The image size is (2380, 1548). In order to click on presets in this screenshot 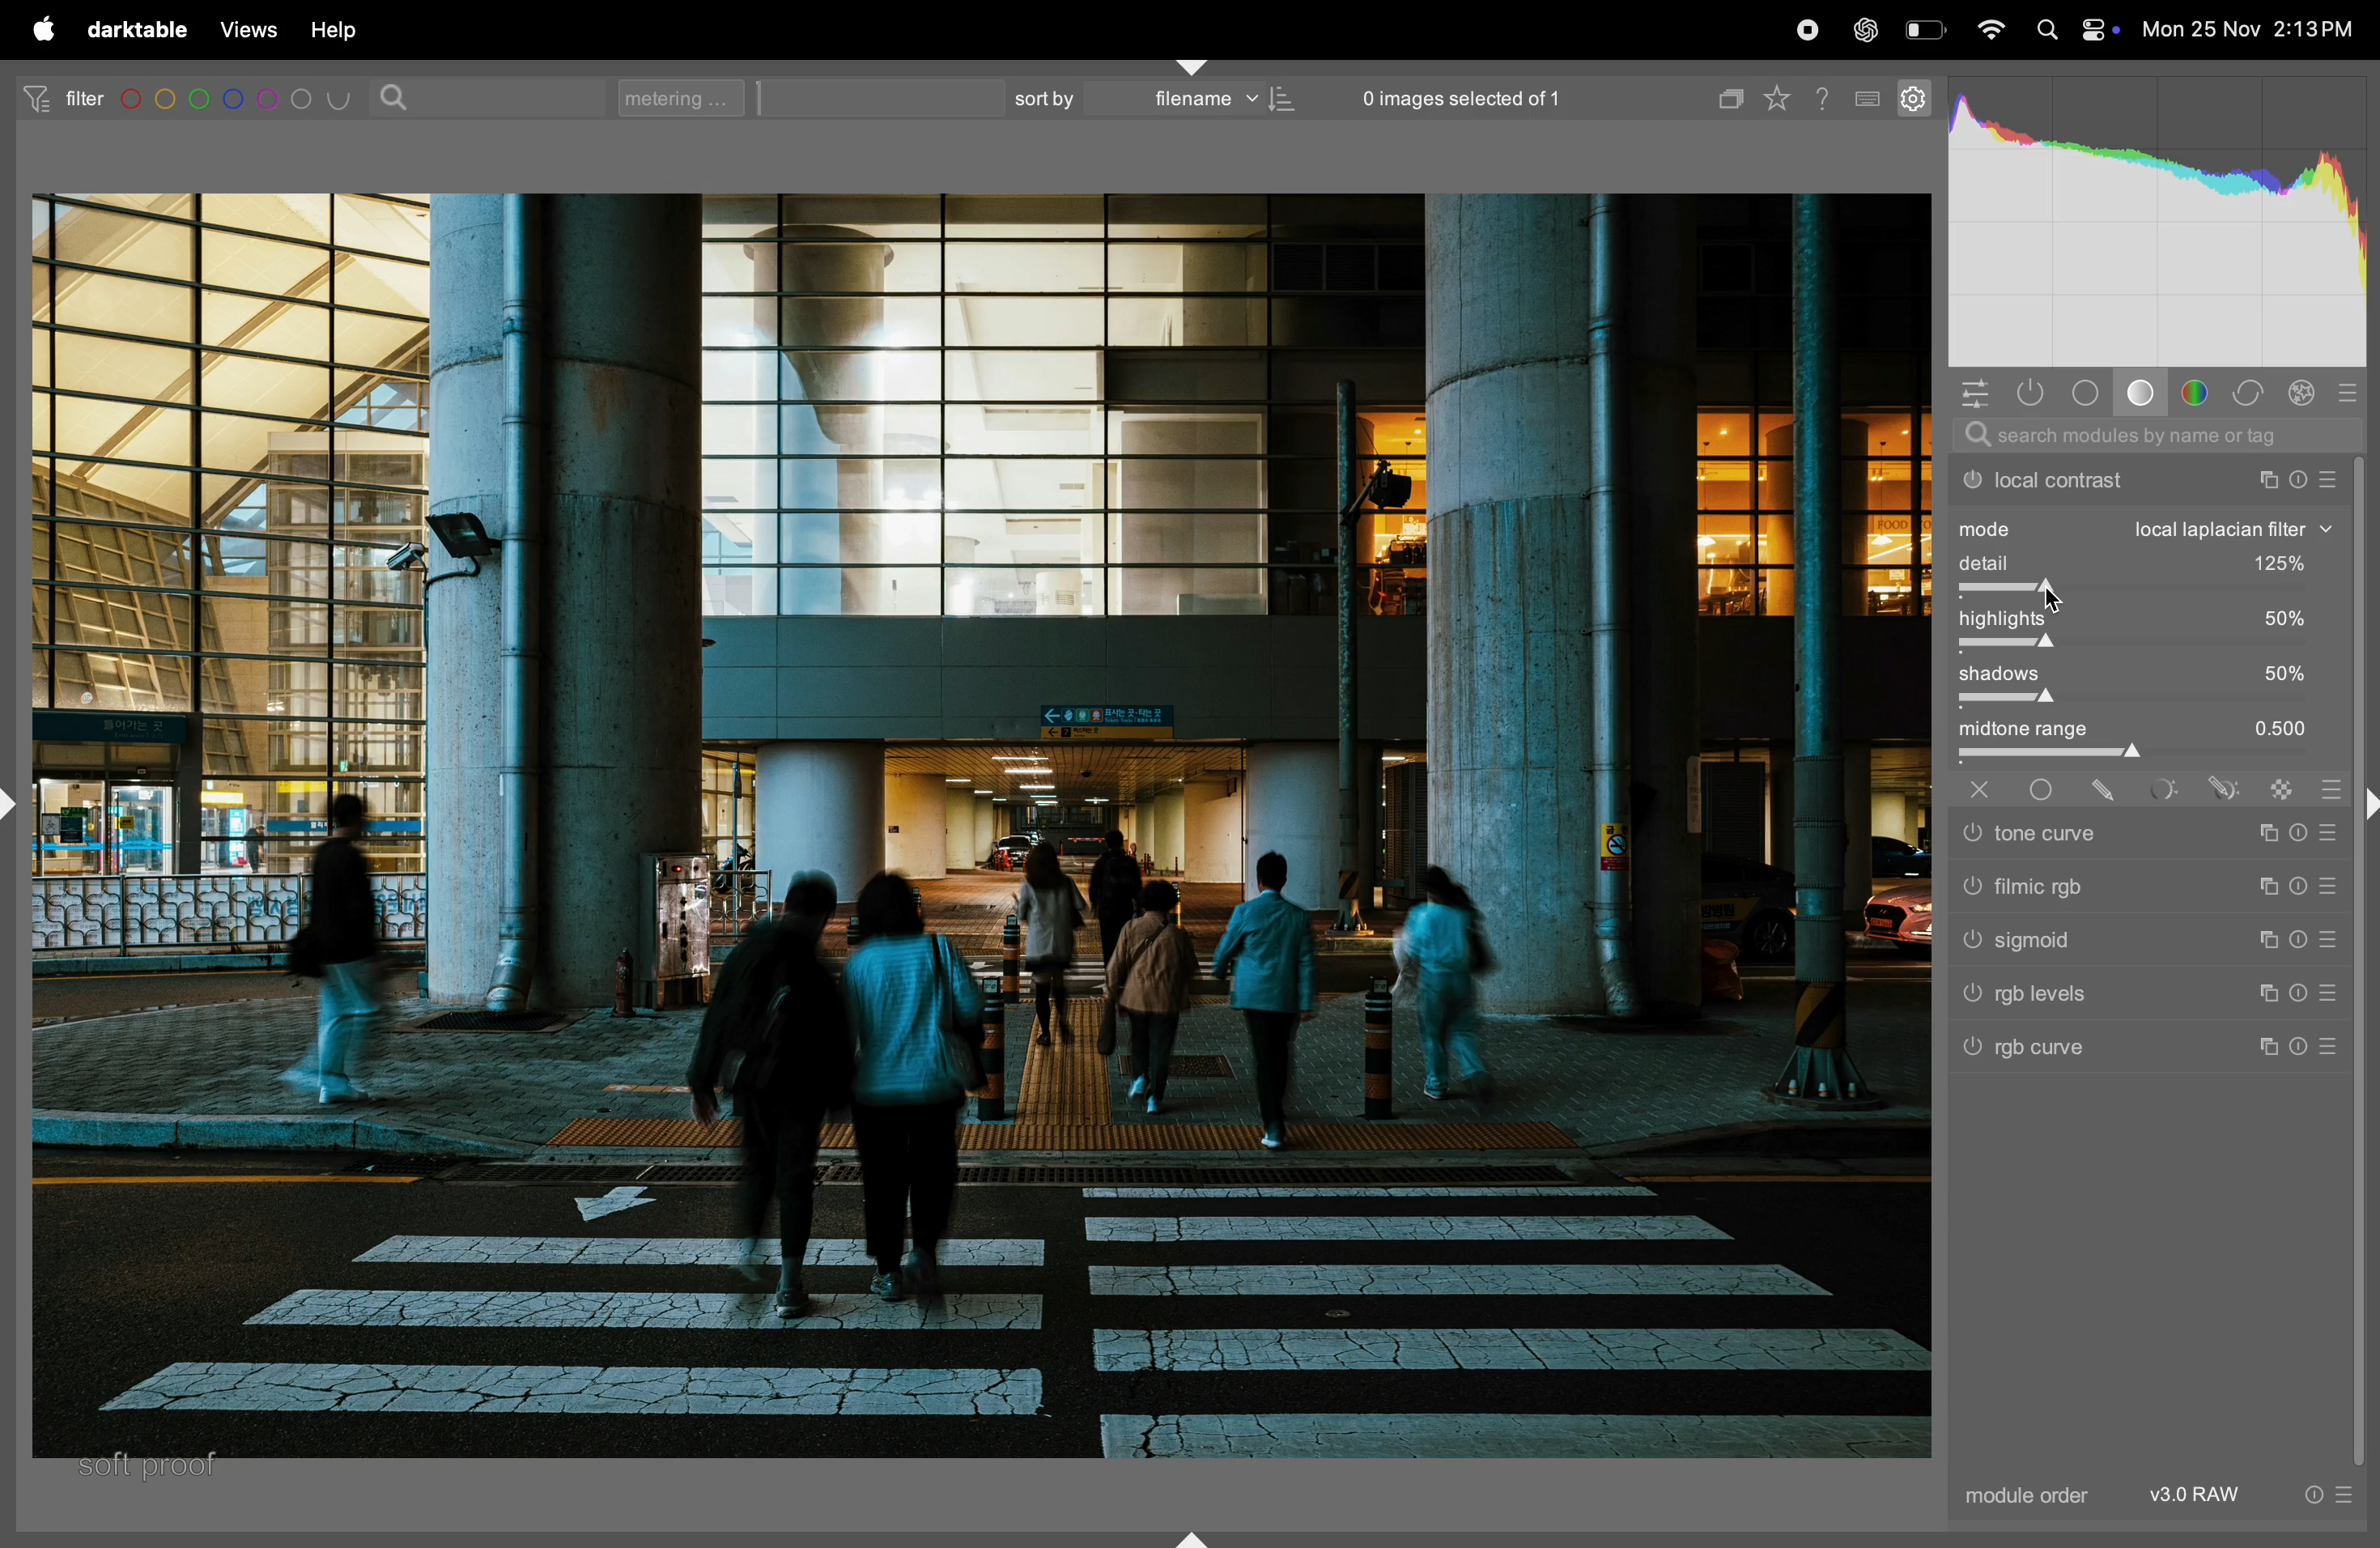, I will do `click(2350, 391)`.